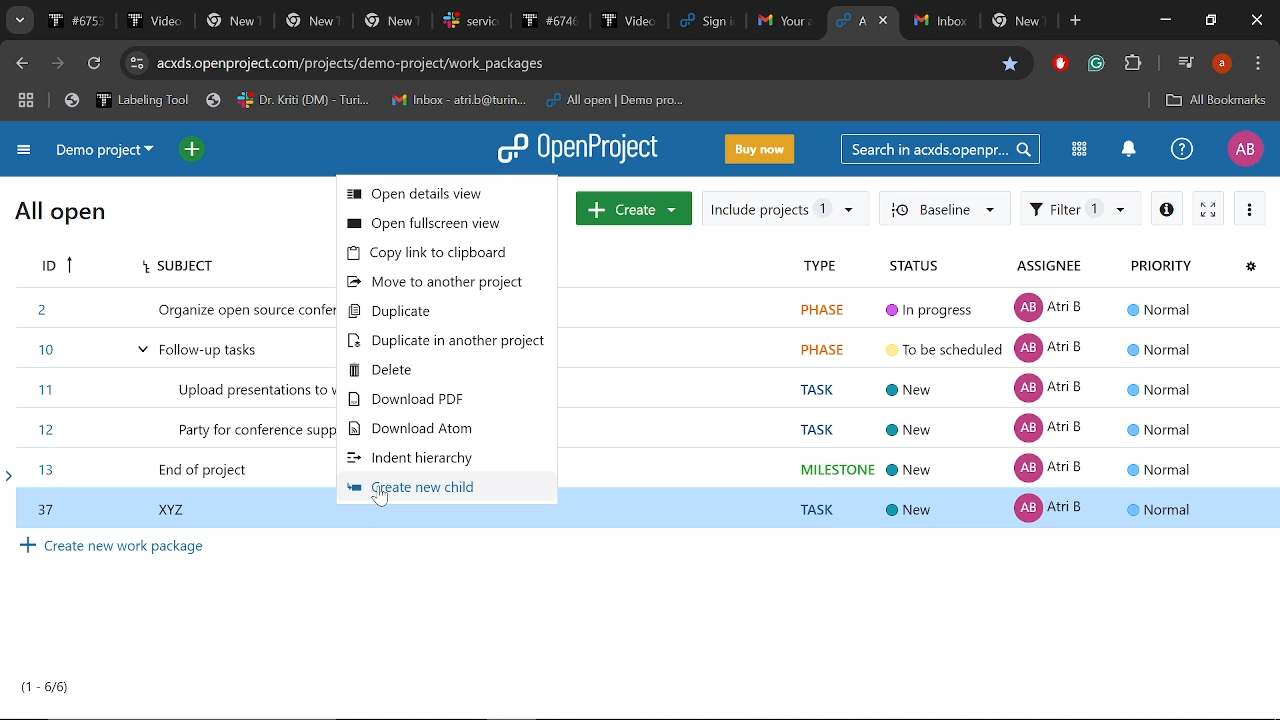 The height and width of the screenshot is (720, 1280). Describe the element at coordinates (438, 489) in the screenshot. I see `Create new child` at that location.